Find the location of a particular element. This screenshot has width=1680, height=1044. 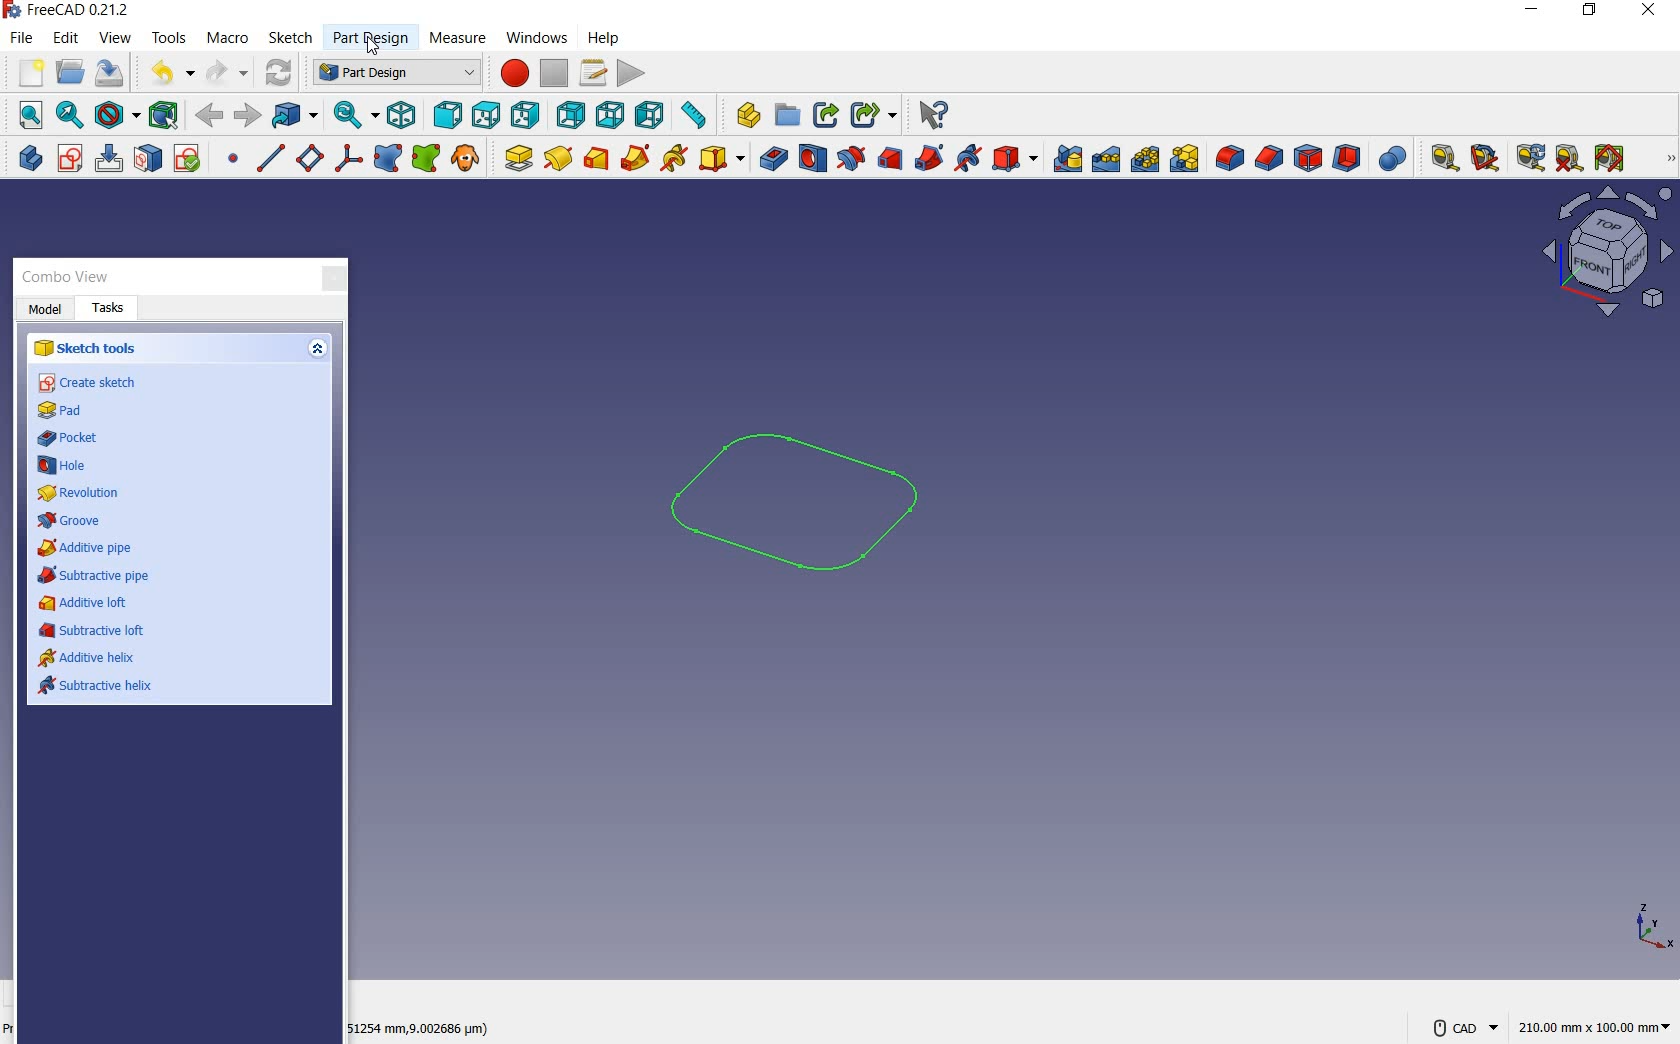

Share is located at coordinates (829, 114).